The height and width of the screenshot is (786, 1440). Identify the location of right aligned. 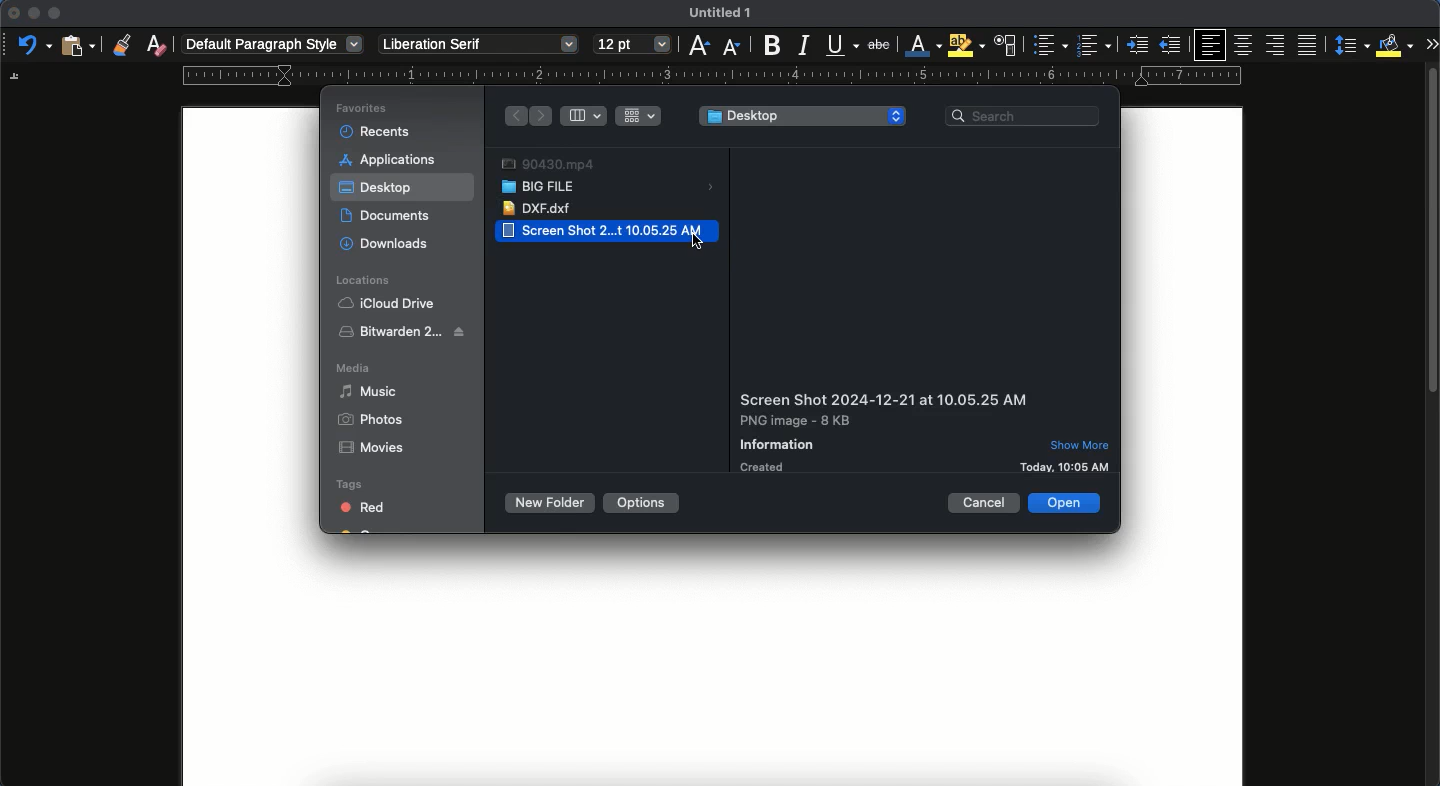
(1274, 46).